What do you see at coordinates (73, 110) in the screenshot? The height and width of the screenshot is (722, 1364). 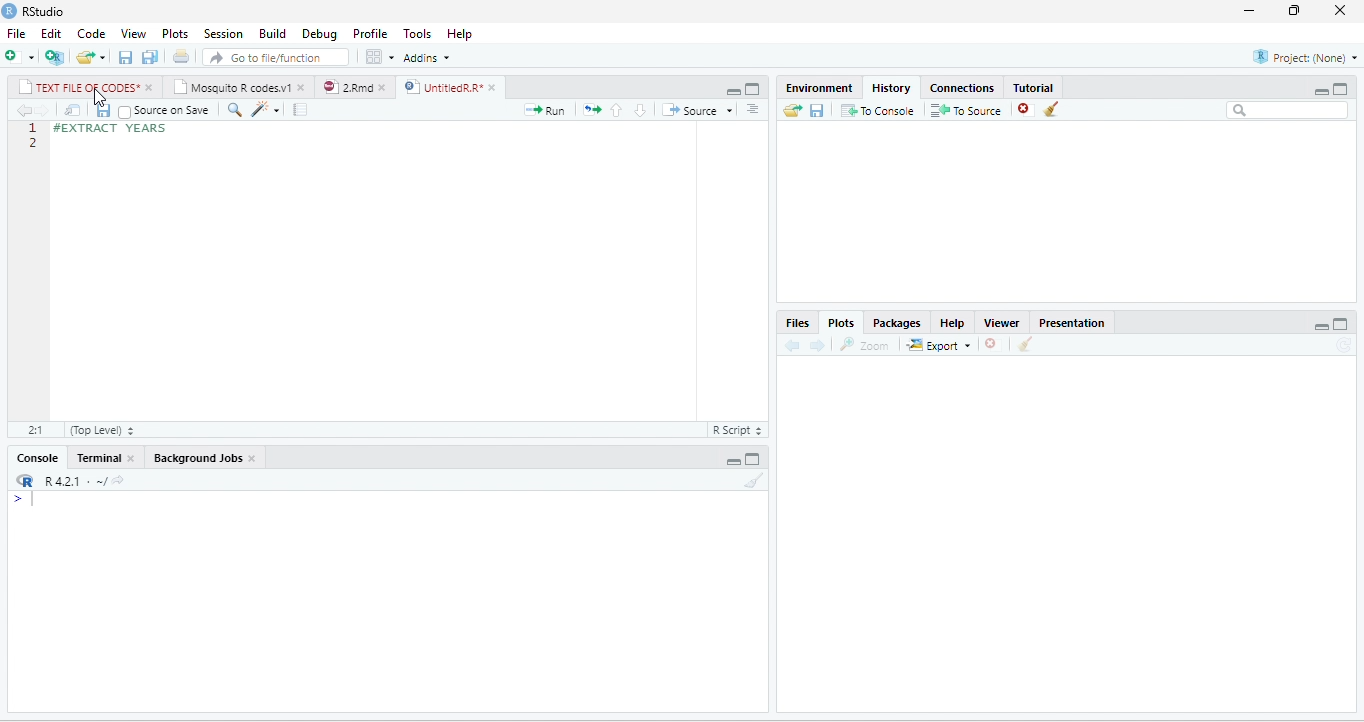 I see `open in new window` at bounding box center [73, 110].